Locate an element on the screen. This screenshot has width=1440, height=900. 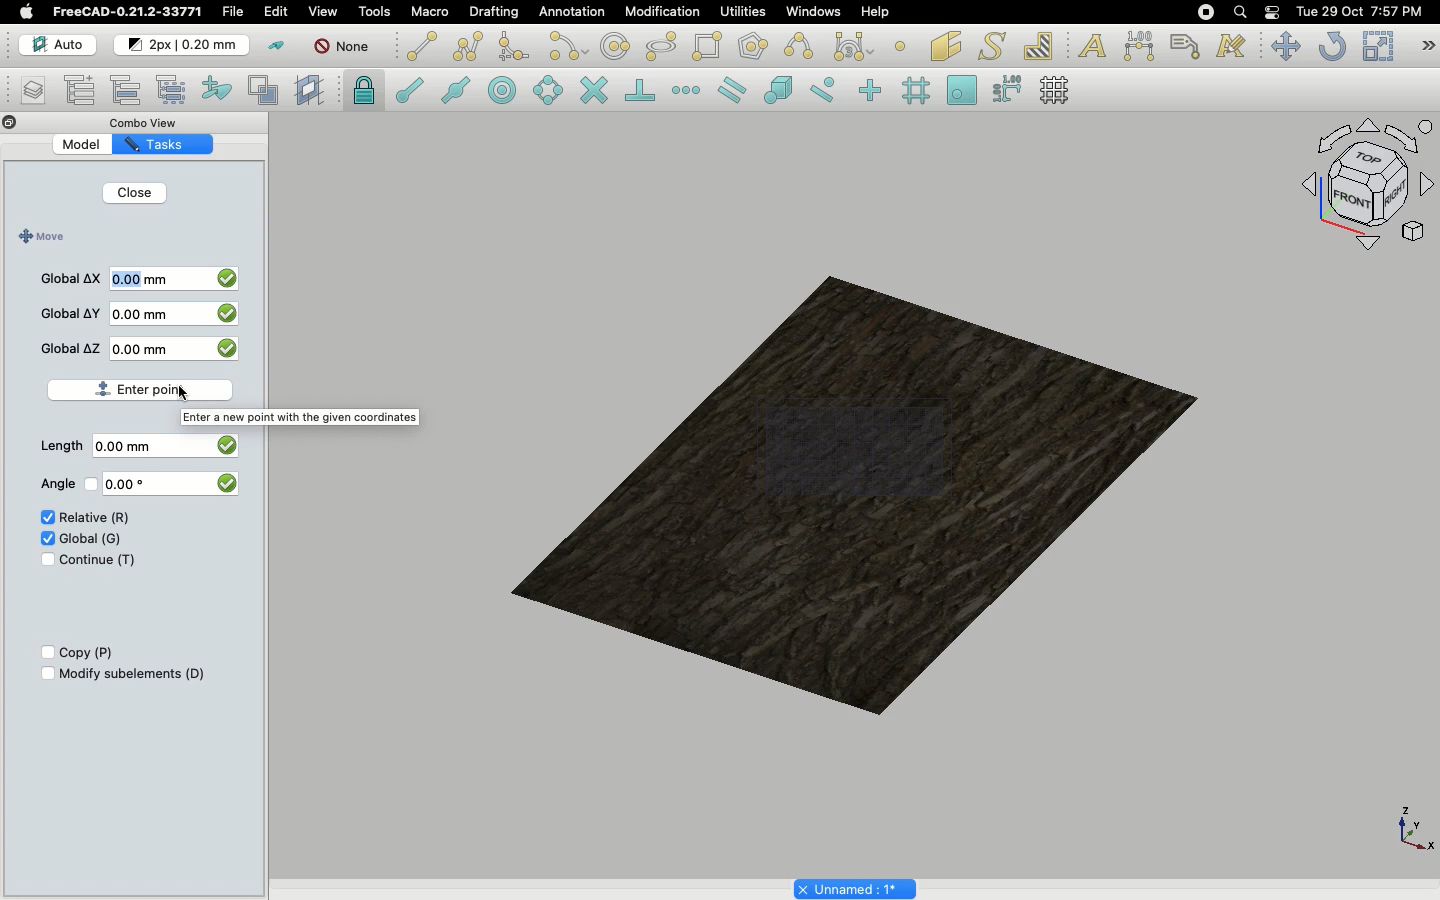
Copy is located at coordinates (88, 653).